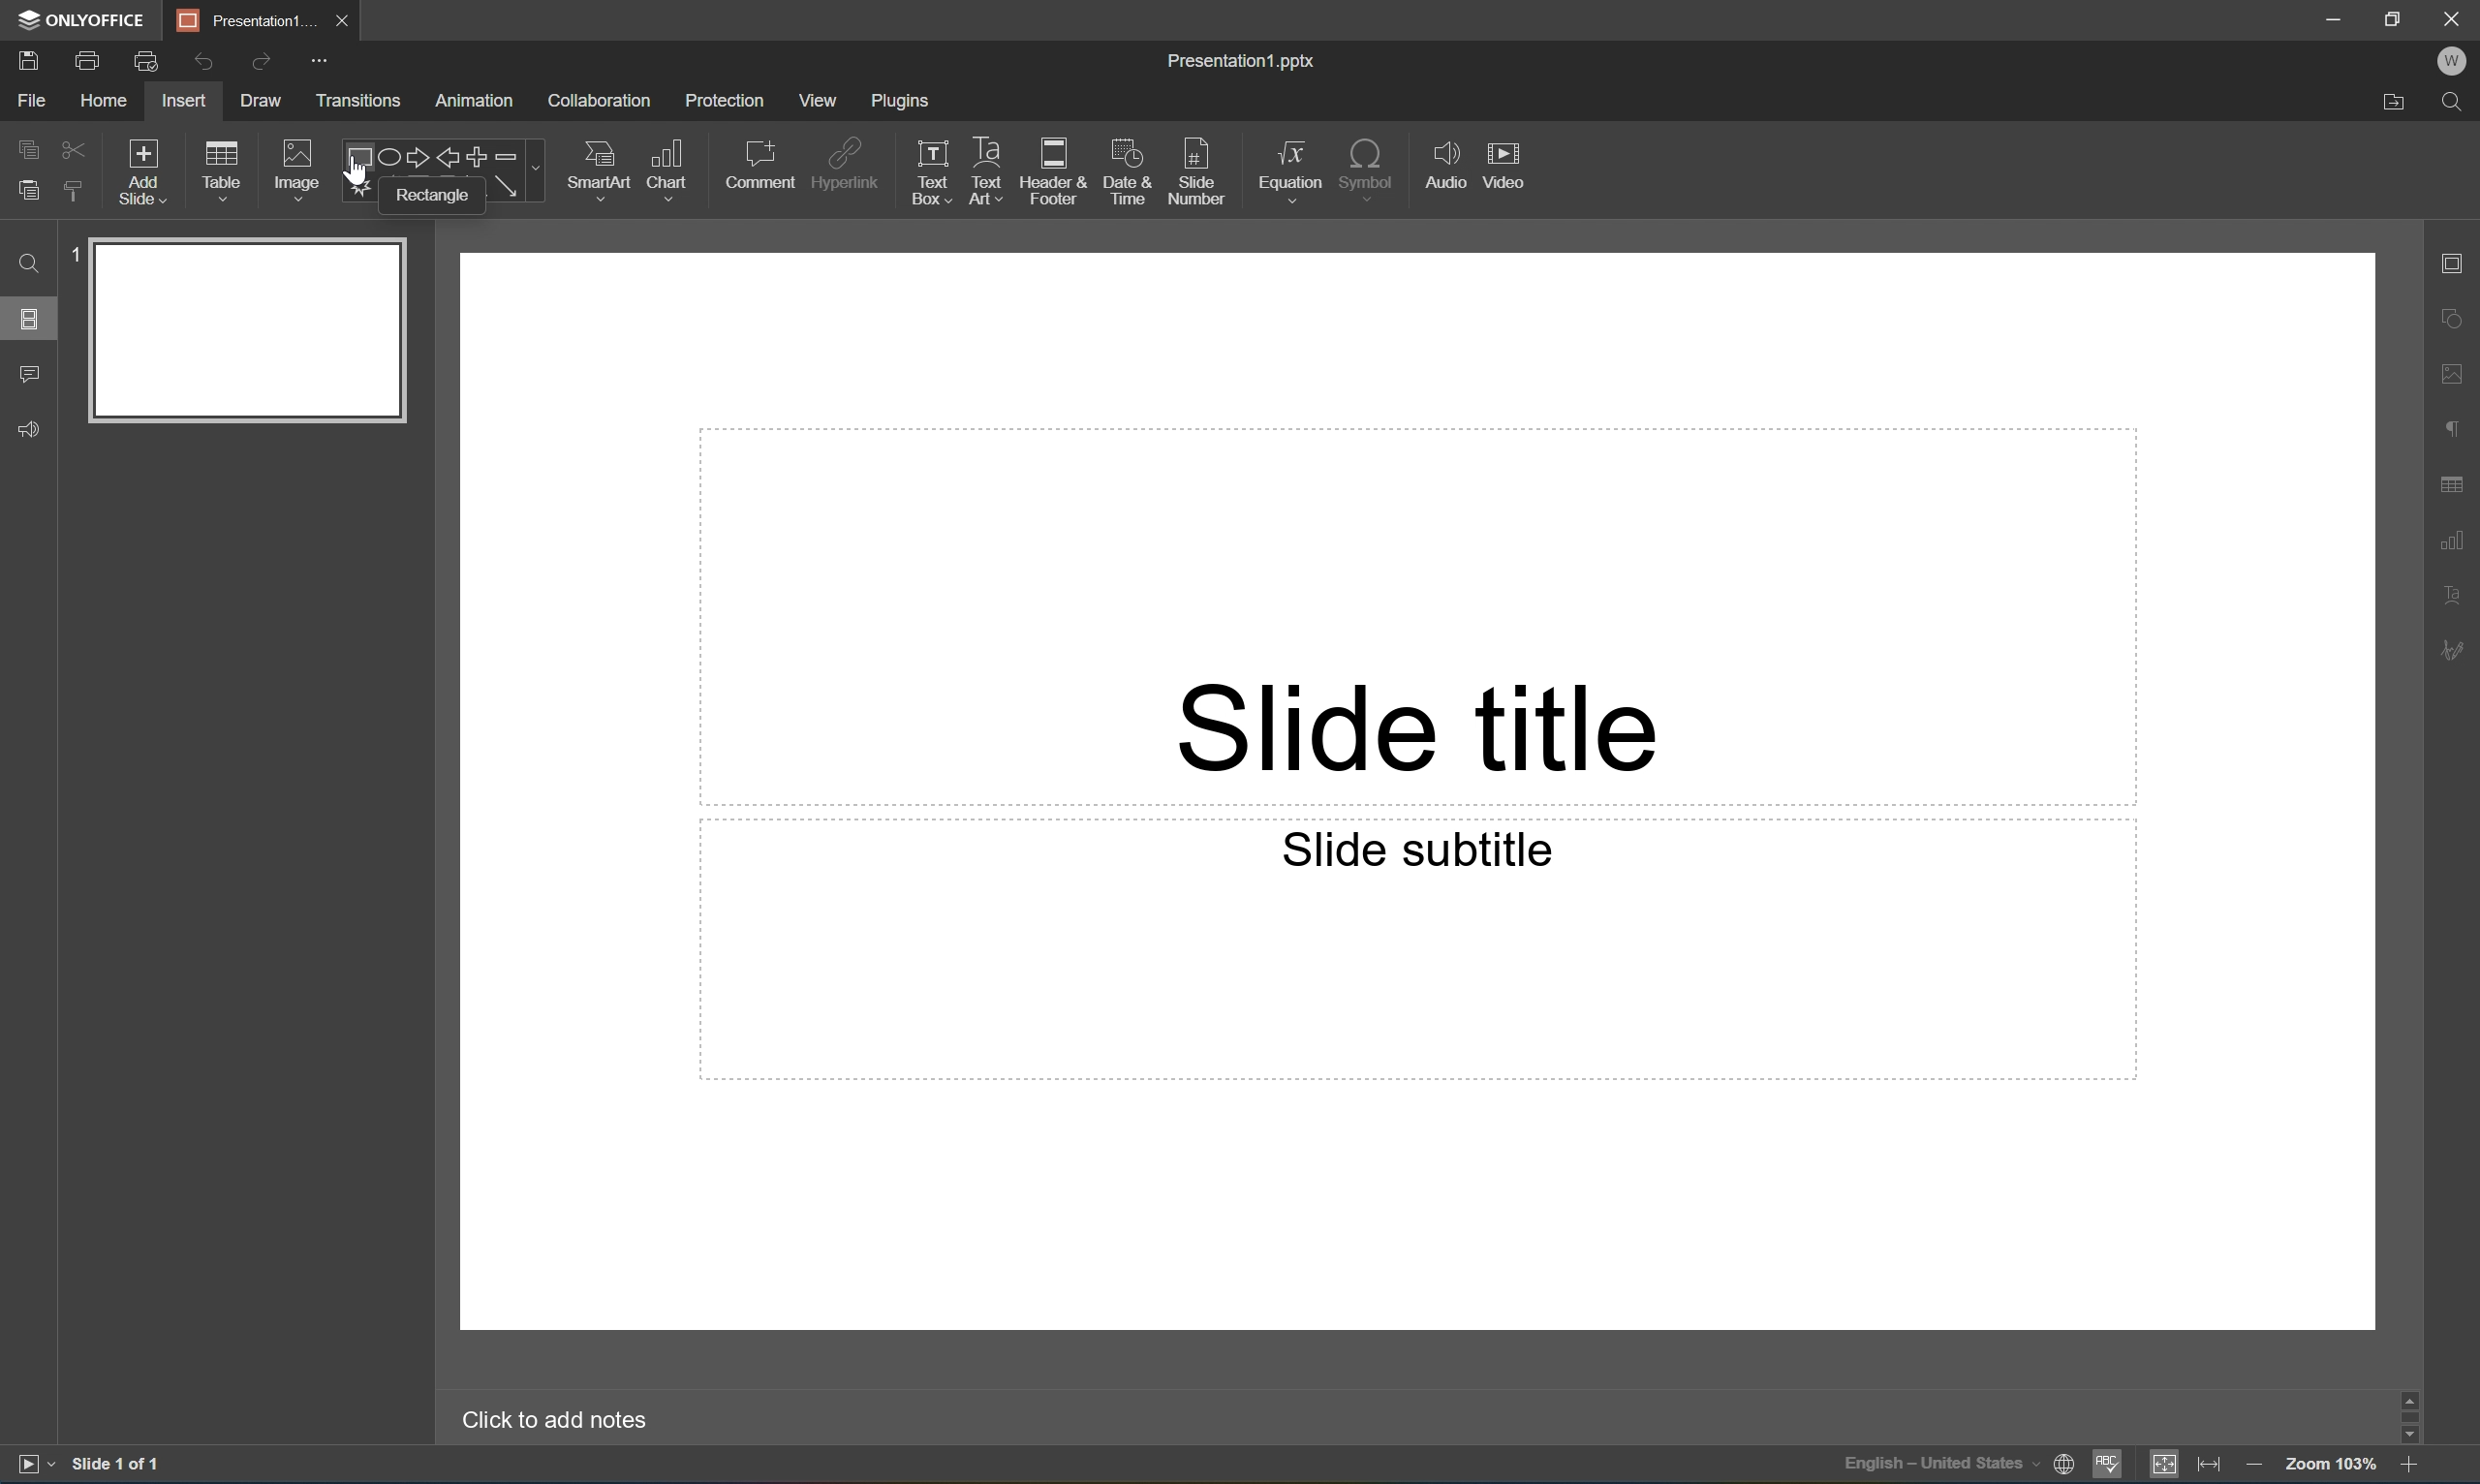  I want to click on Plus, so click(478, 156).